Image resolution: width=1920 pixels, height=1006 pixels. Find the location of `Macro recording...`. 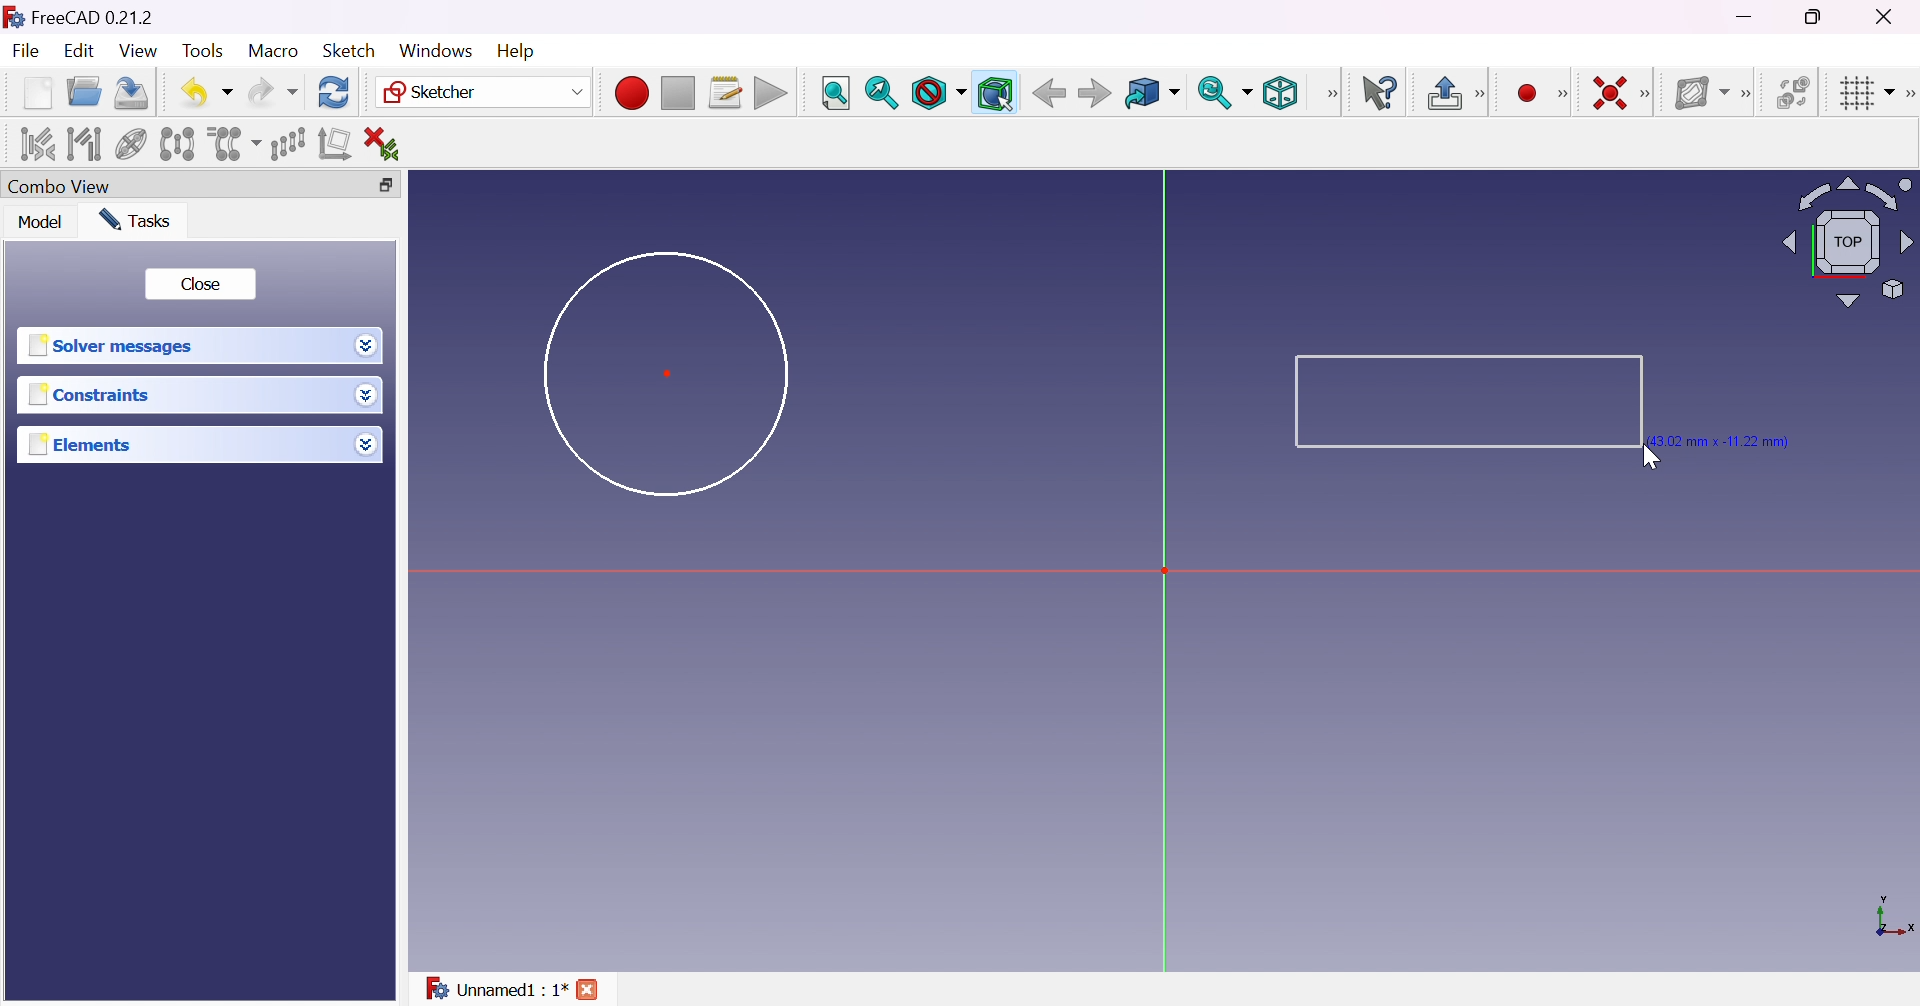

Macro recording... is located at coordinates (631, 90).